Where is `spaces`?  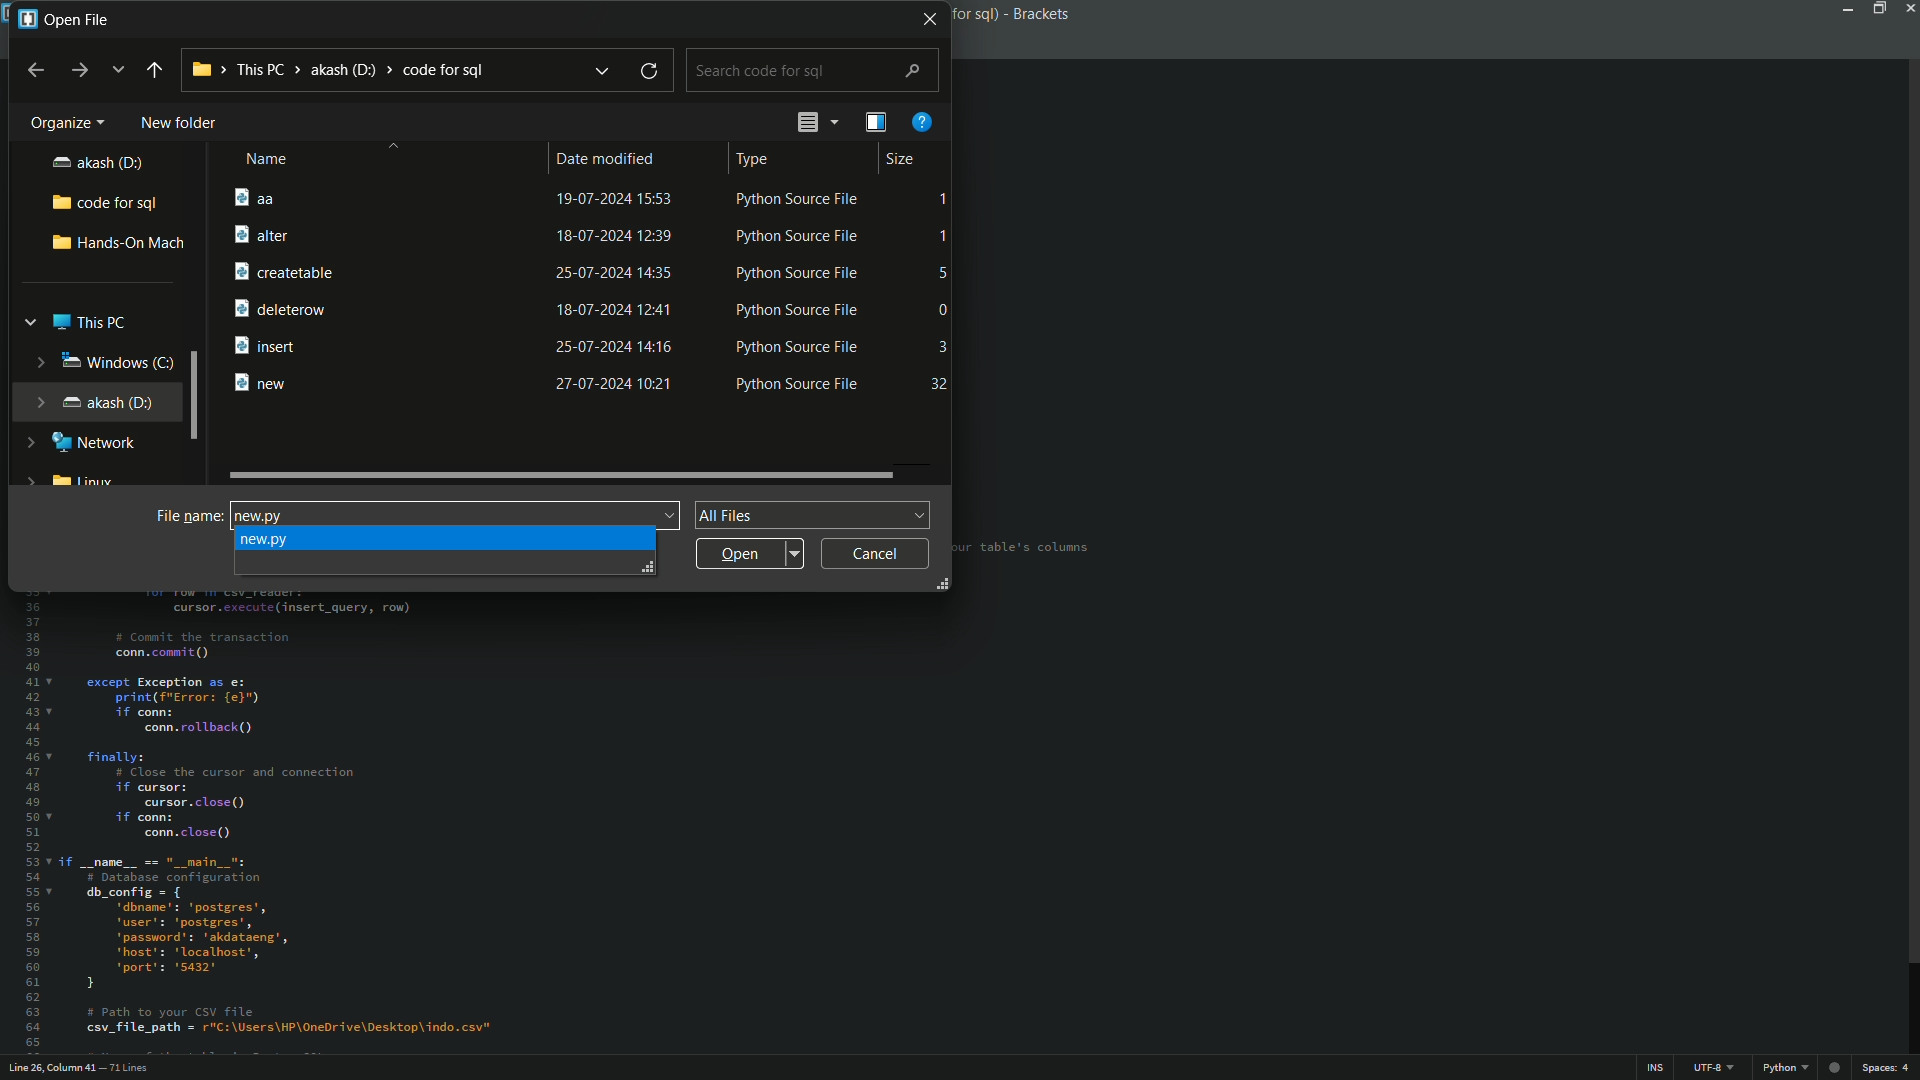
spaces is located at coordinates (1889, 1071).